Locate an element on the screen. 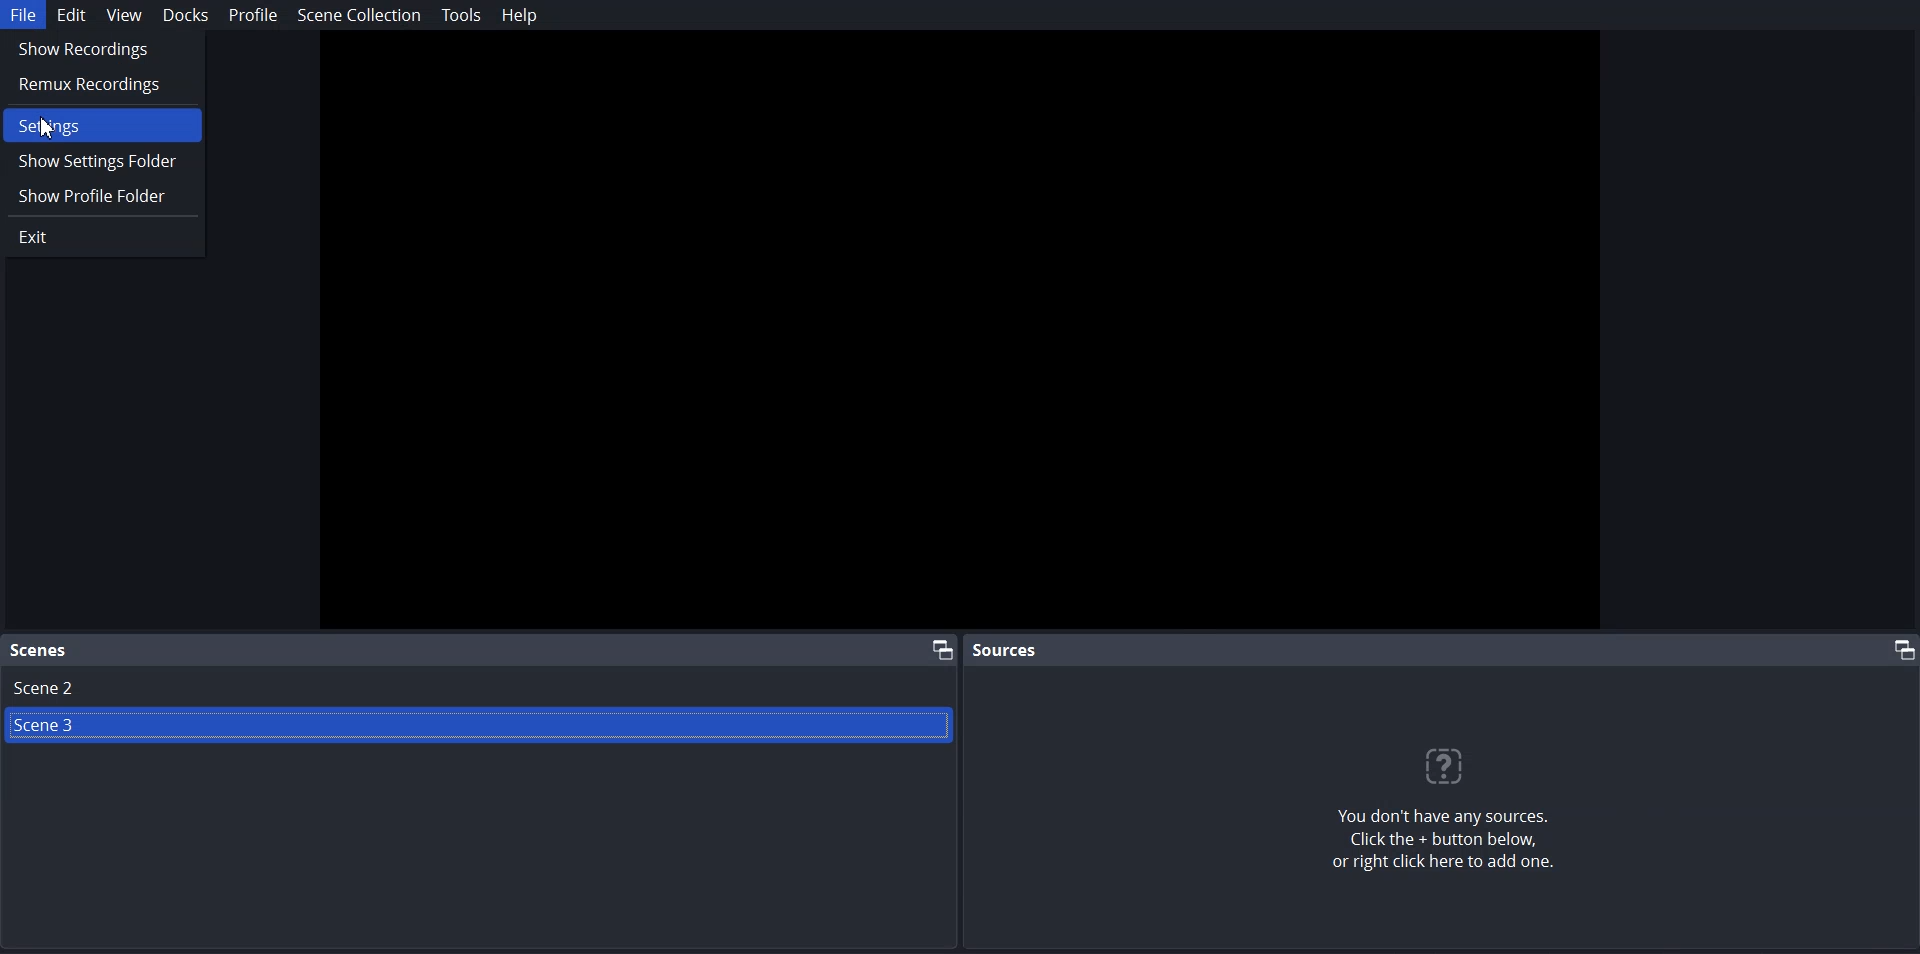 Image resolution: width=1920 pixels, height=954 pixels. Docks is located at coordinates (185, 15).